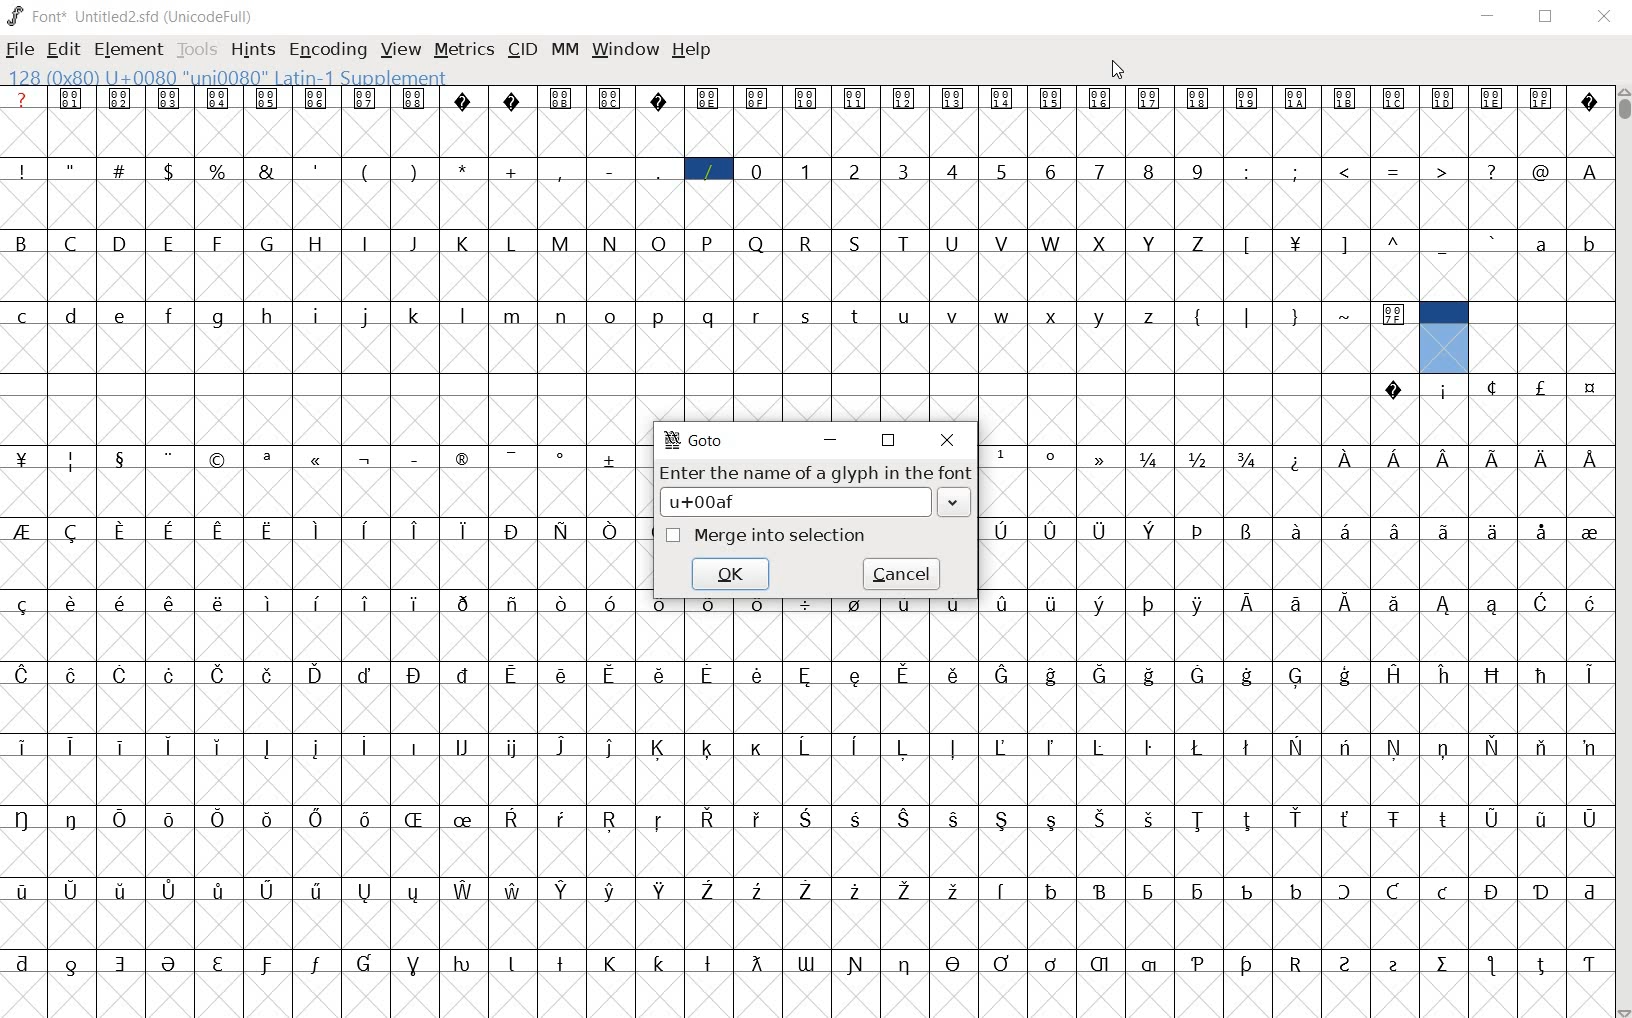  I want to click on Symbol, so click(1347, 962).